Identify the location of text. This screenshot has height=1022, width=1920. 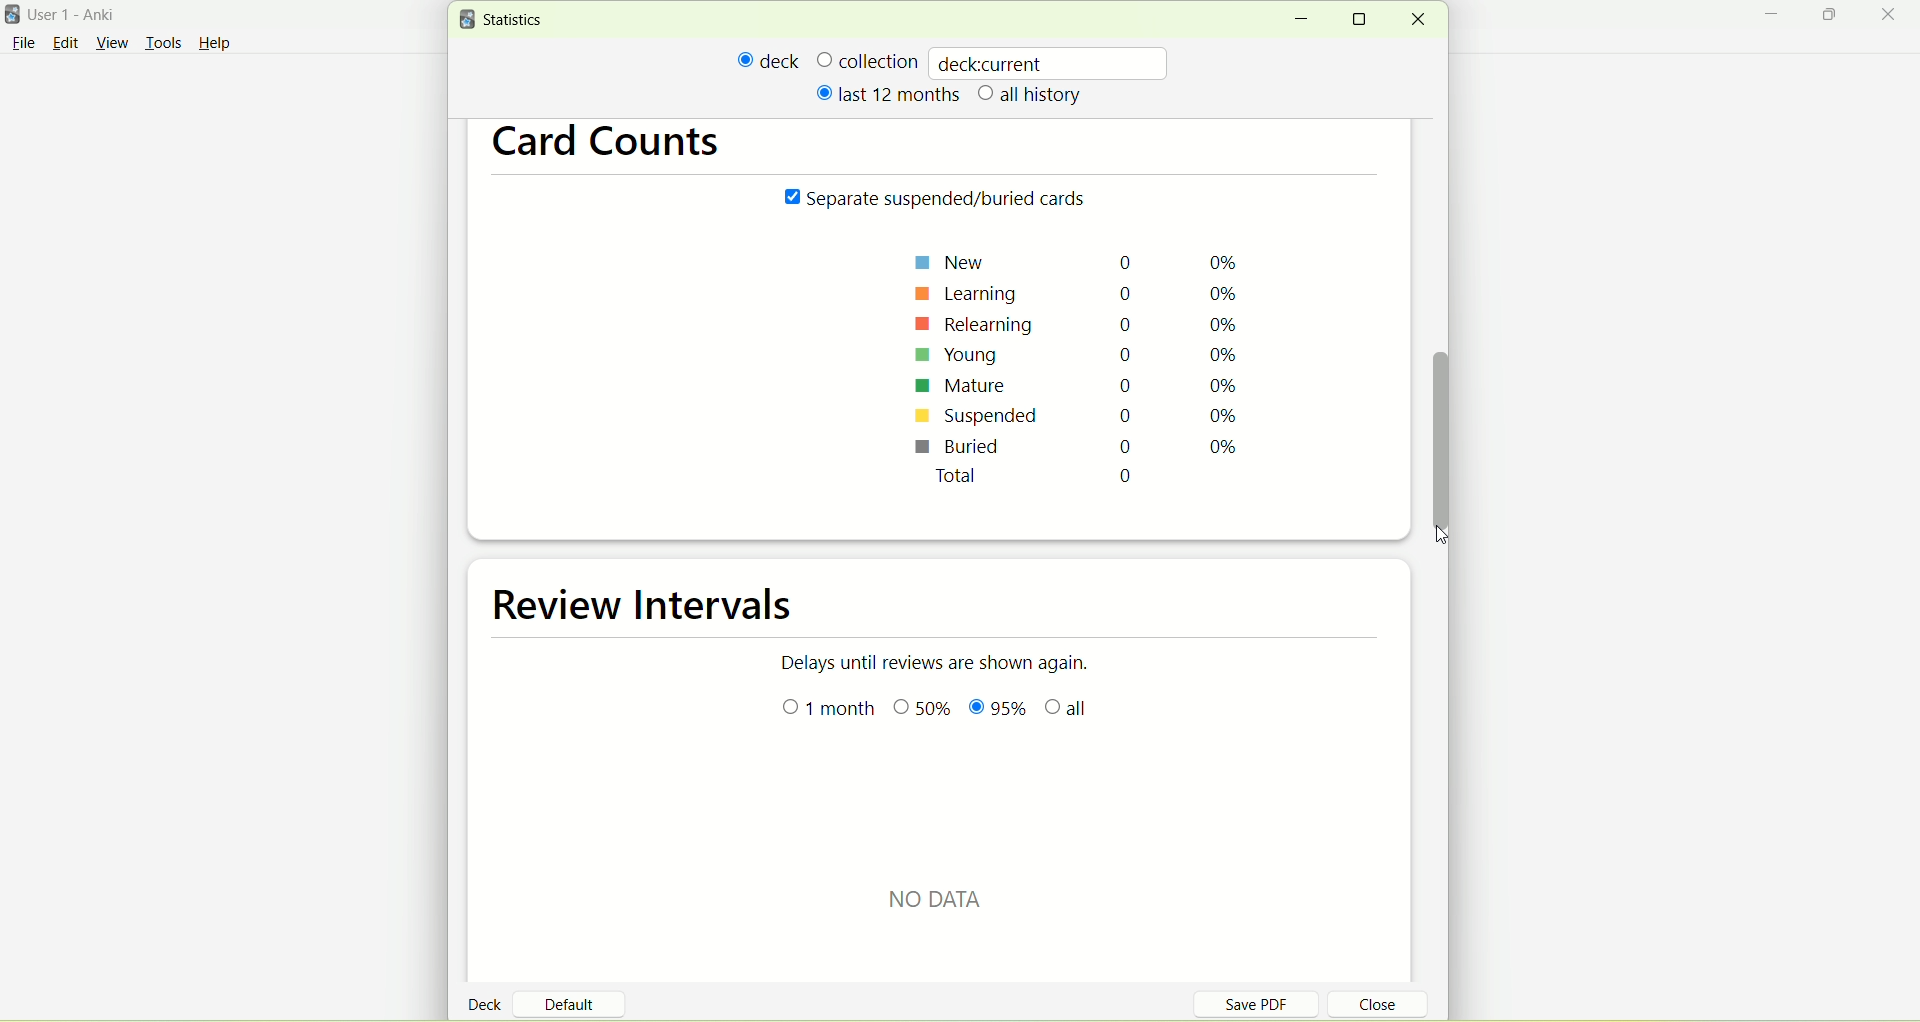
(956, 896).